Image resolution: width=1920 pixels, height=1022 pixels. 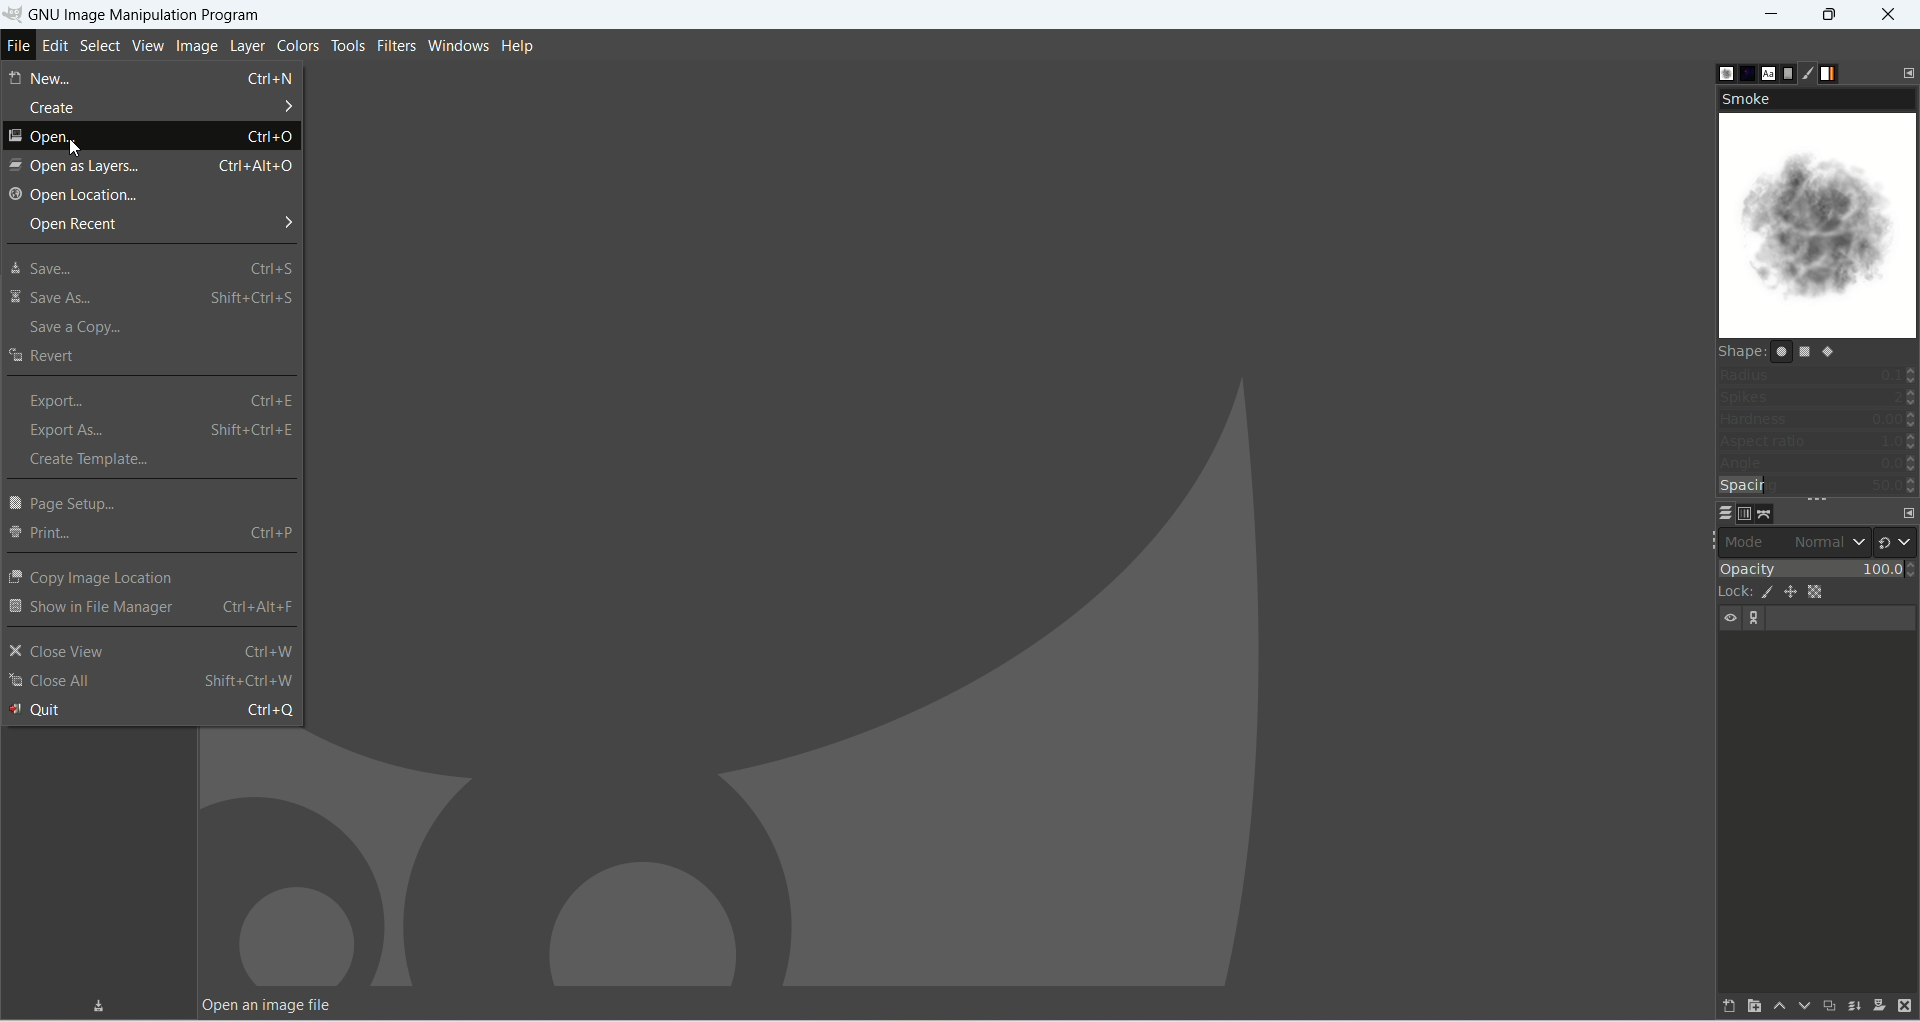 I want to click on brush editor, so click(x=1810, y=71).